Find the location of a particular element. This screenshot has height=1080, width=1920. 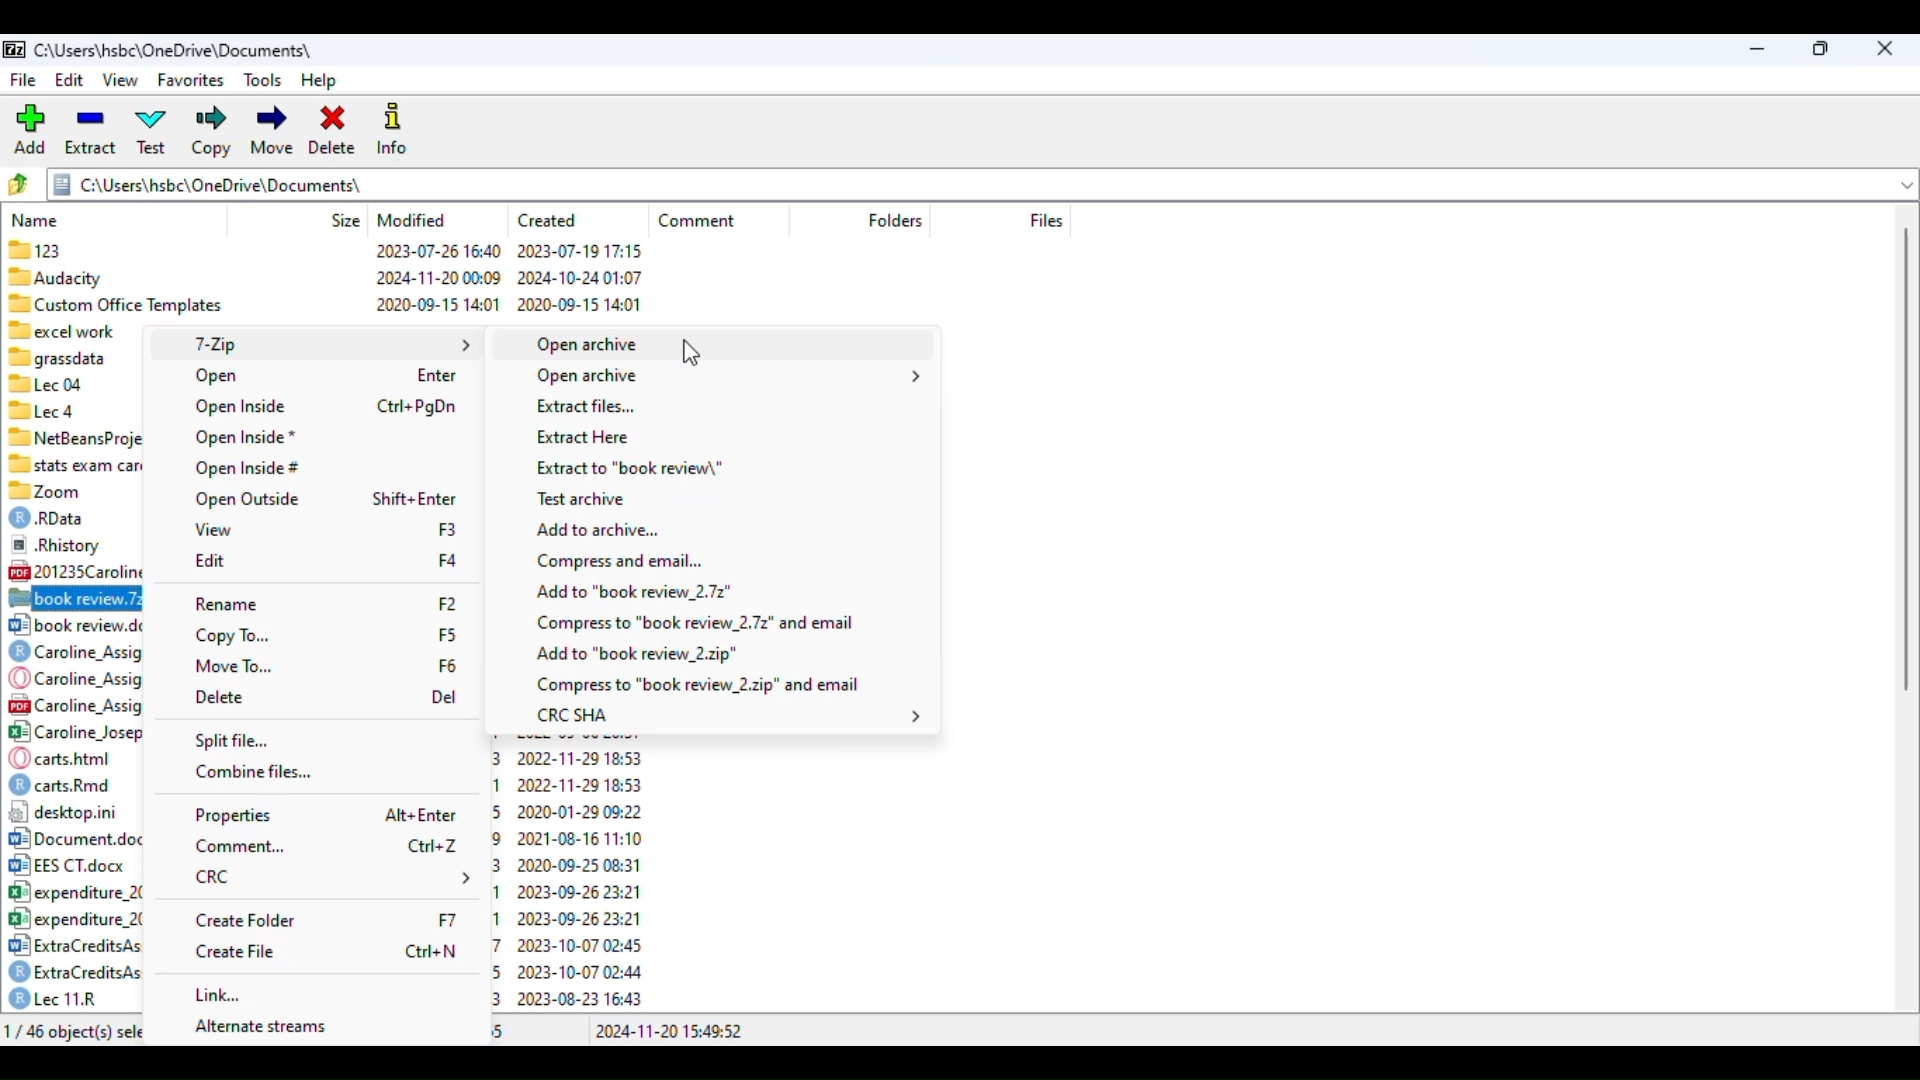

add to archive is located at coordinates (599, 531).